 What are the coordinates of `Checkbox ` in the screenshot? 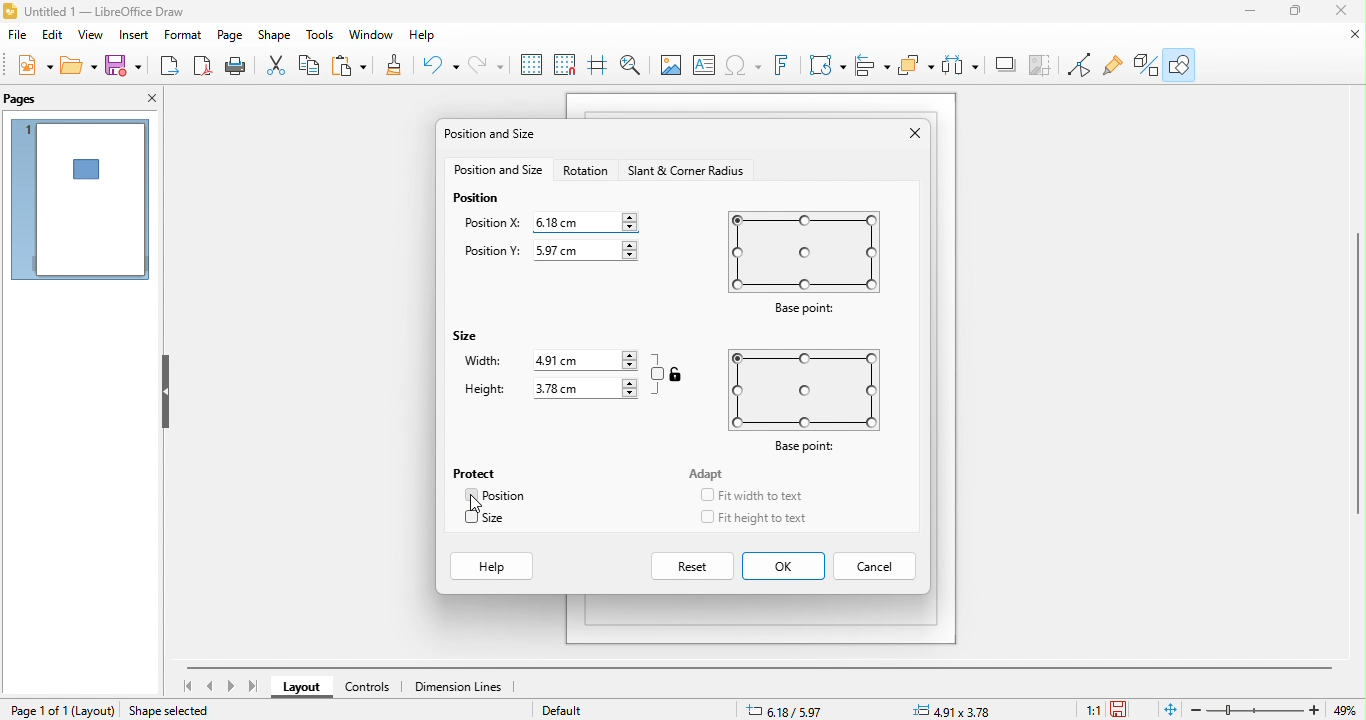 It's located at (706, 494).